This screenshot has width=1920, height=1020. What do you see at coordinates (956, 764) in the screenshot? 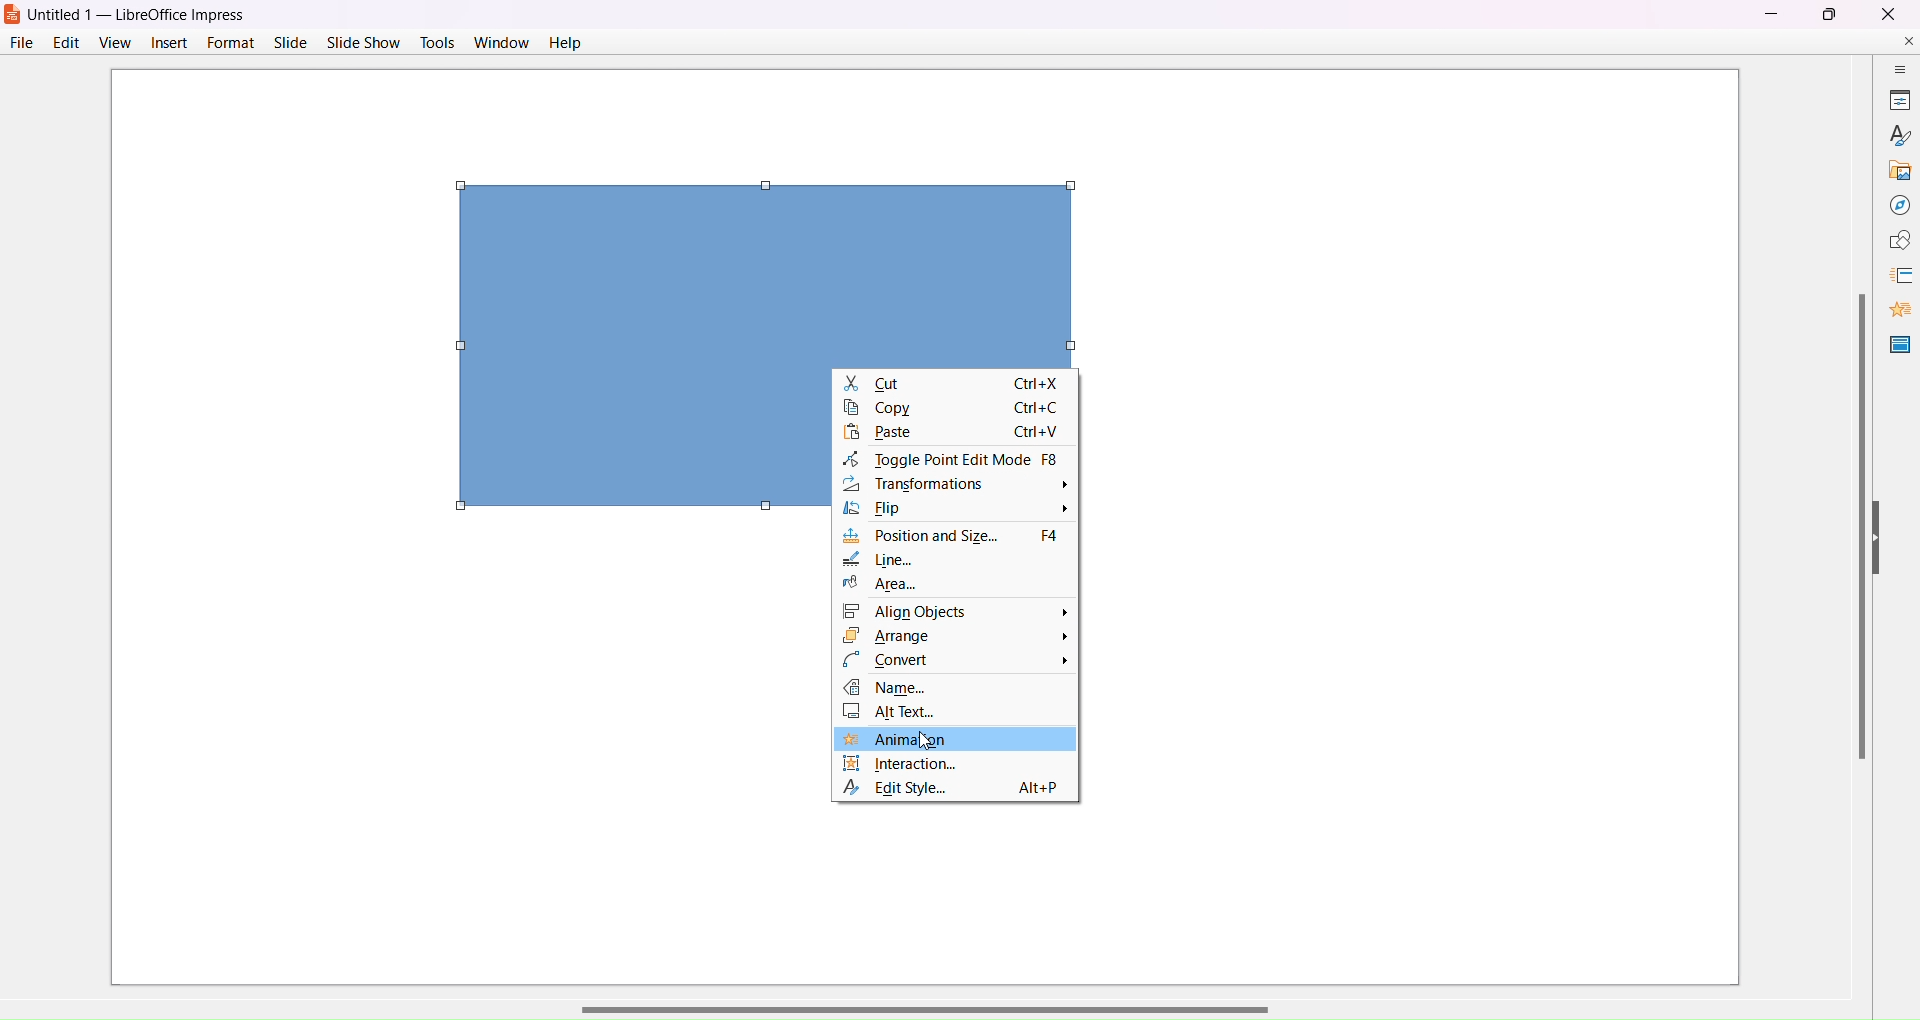
I see `Interaction` at bounding box center [956, 764].